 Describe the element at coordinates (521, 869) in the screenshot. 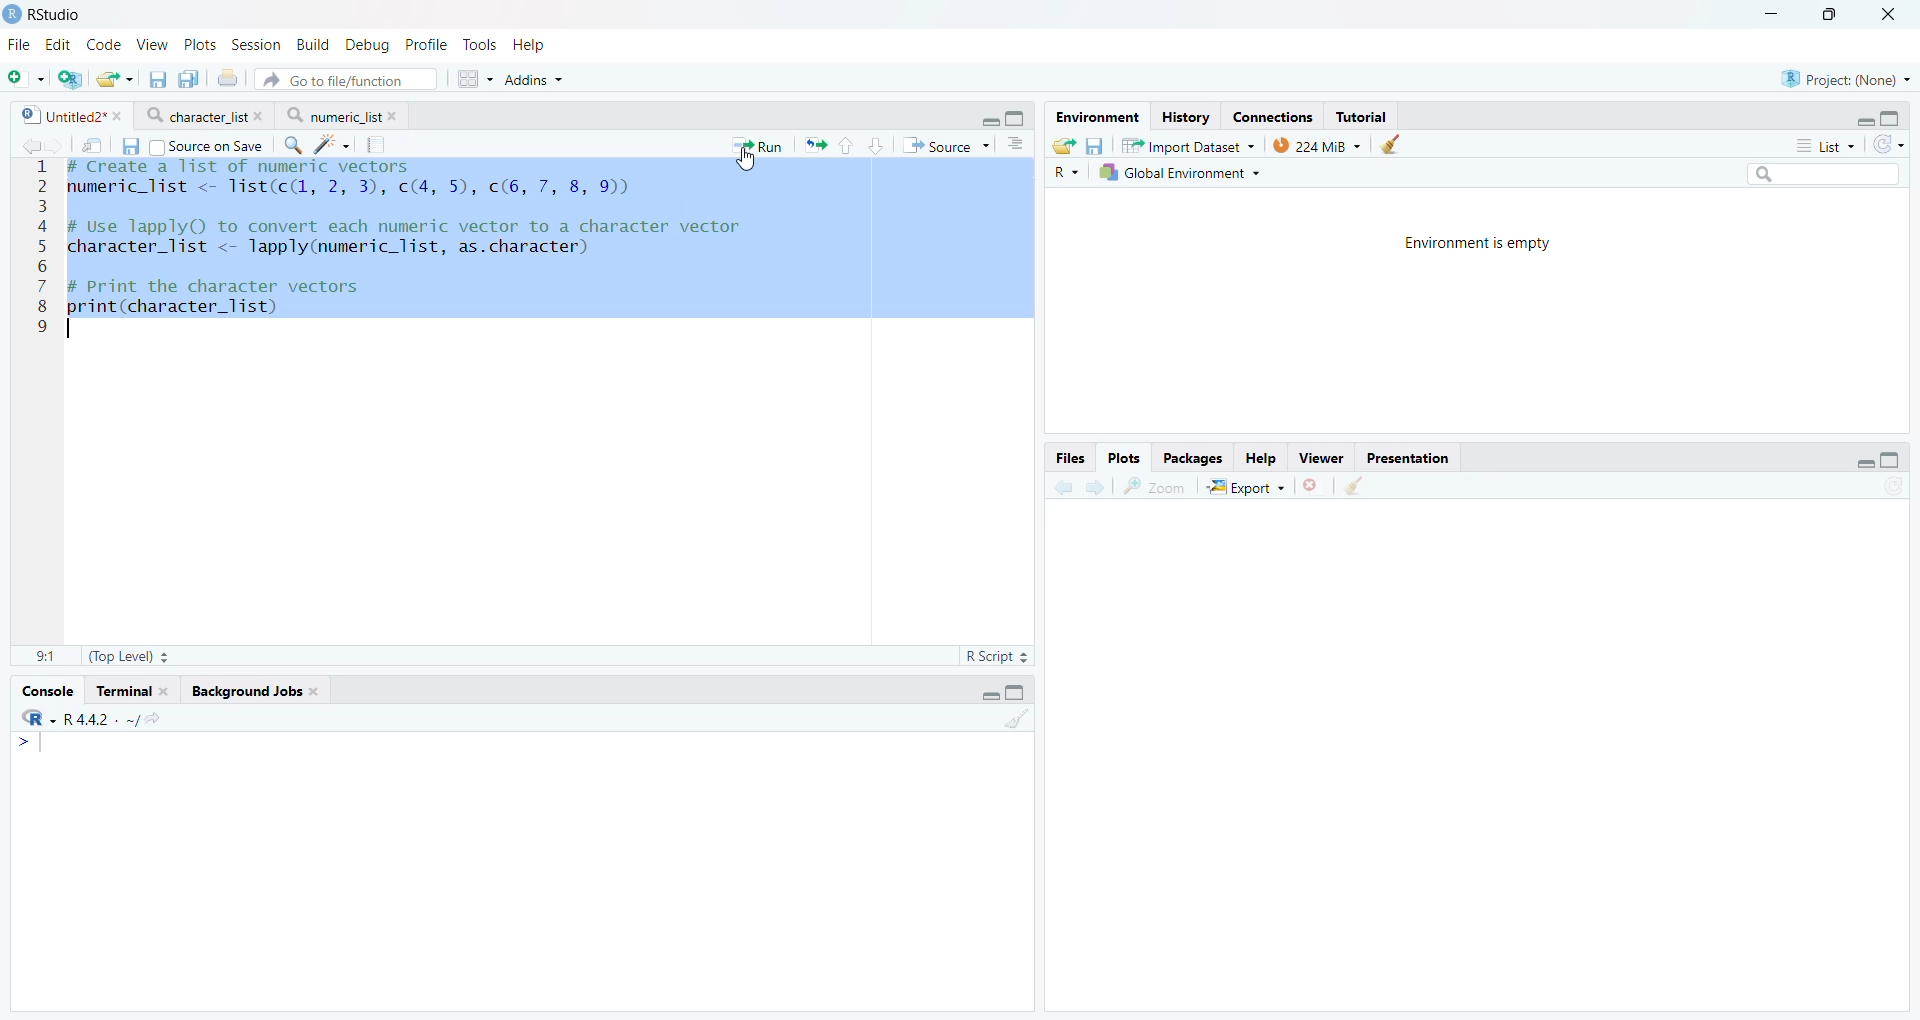

I see `Console` at that location.